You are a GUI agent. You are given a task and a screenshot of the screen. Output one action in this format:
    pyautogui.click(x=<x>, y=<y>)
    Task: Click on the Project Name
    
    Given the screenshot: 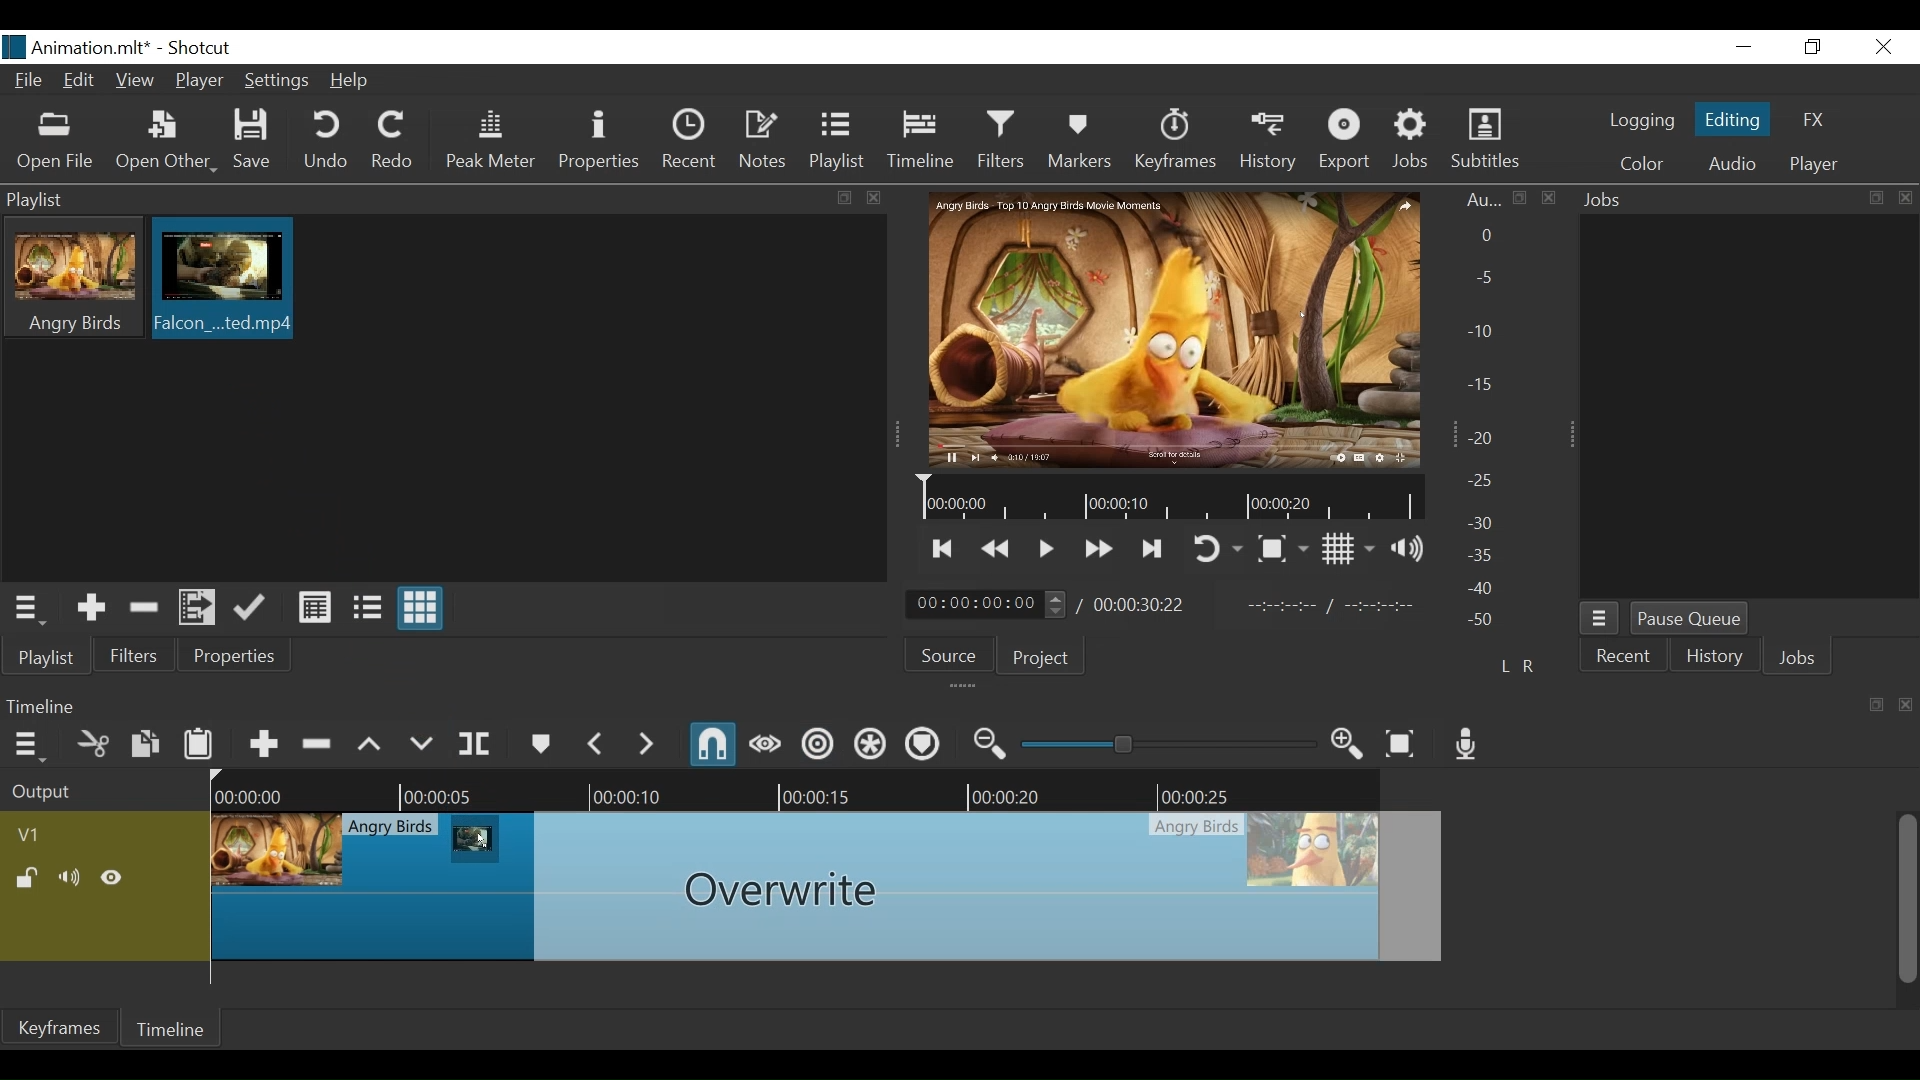 What is the action you would take?
    pyautogui.click(x=94, y=50)
    